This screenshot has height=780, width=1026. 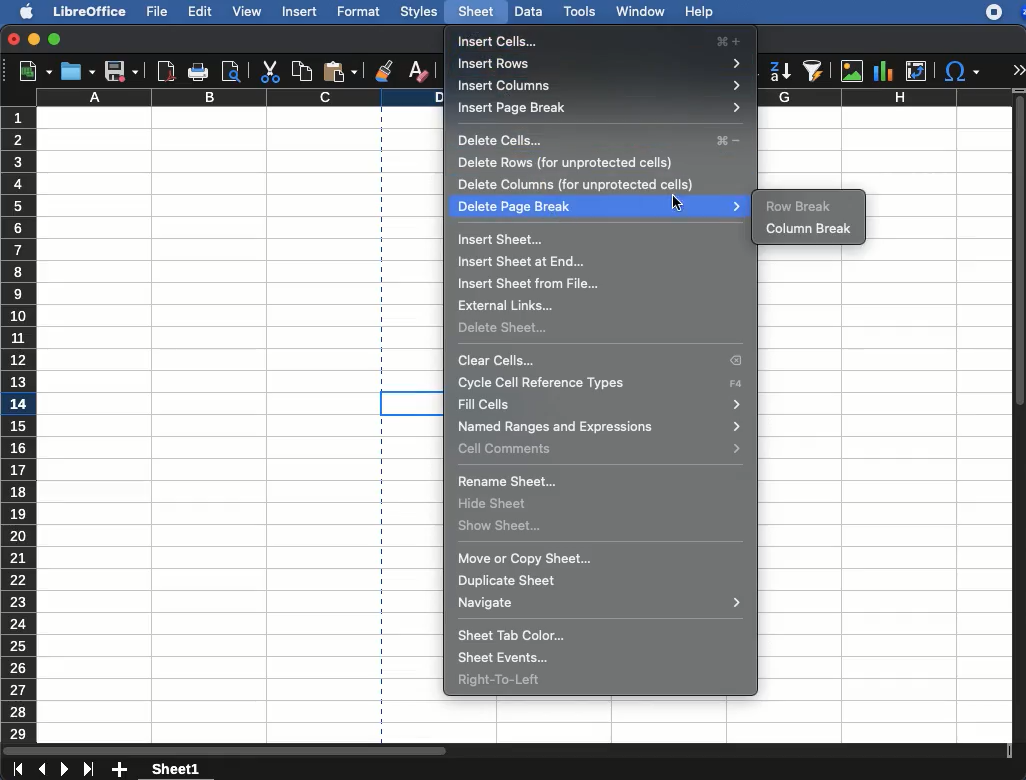 I want to click on sheet tab color, so click(x=512, y=636).